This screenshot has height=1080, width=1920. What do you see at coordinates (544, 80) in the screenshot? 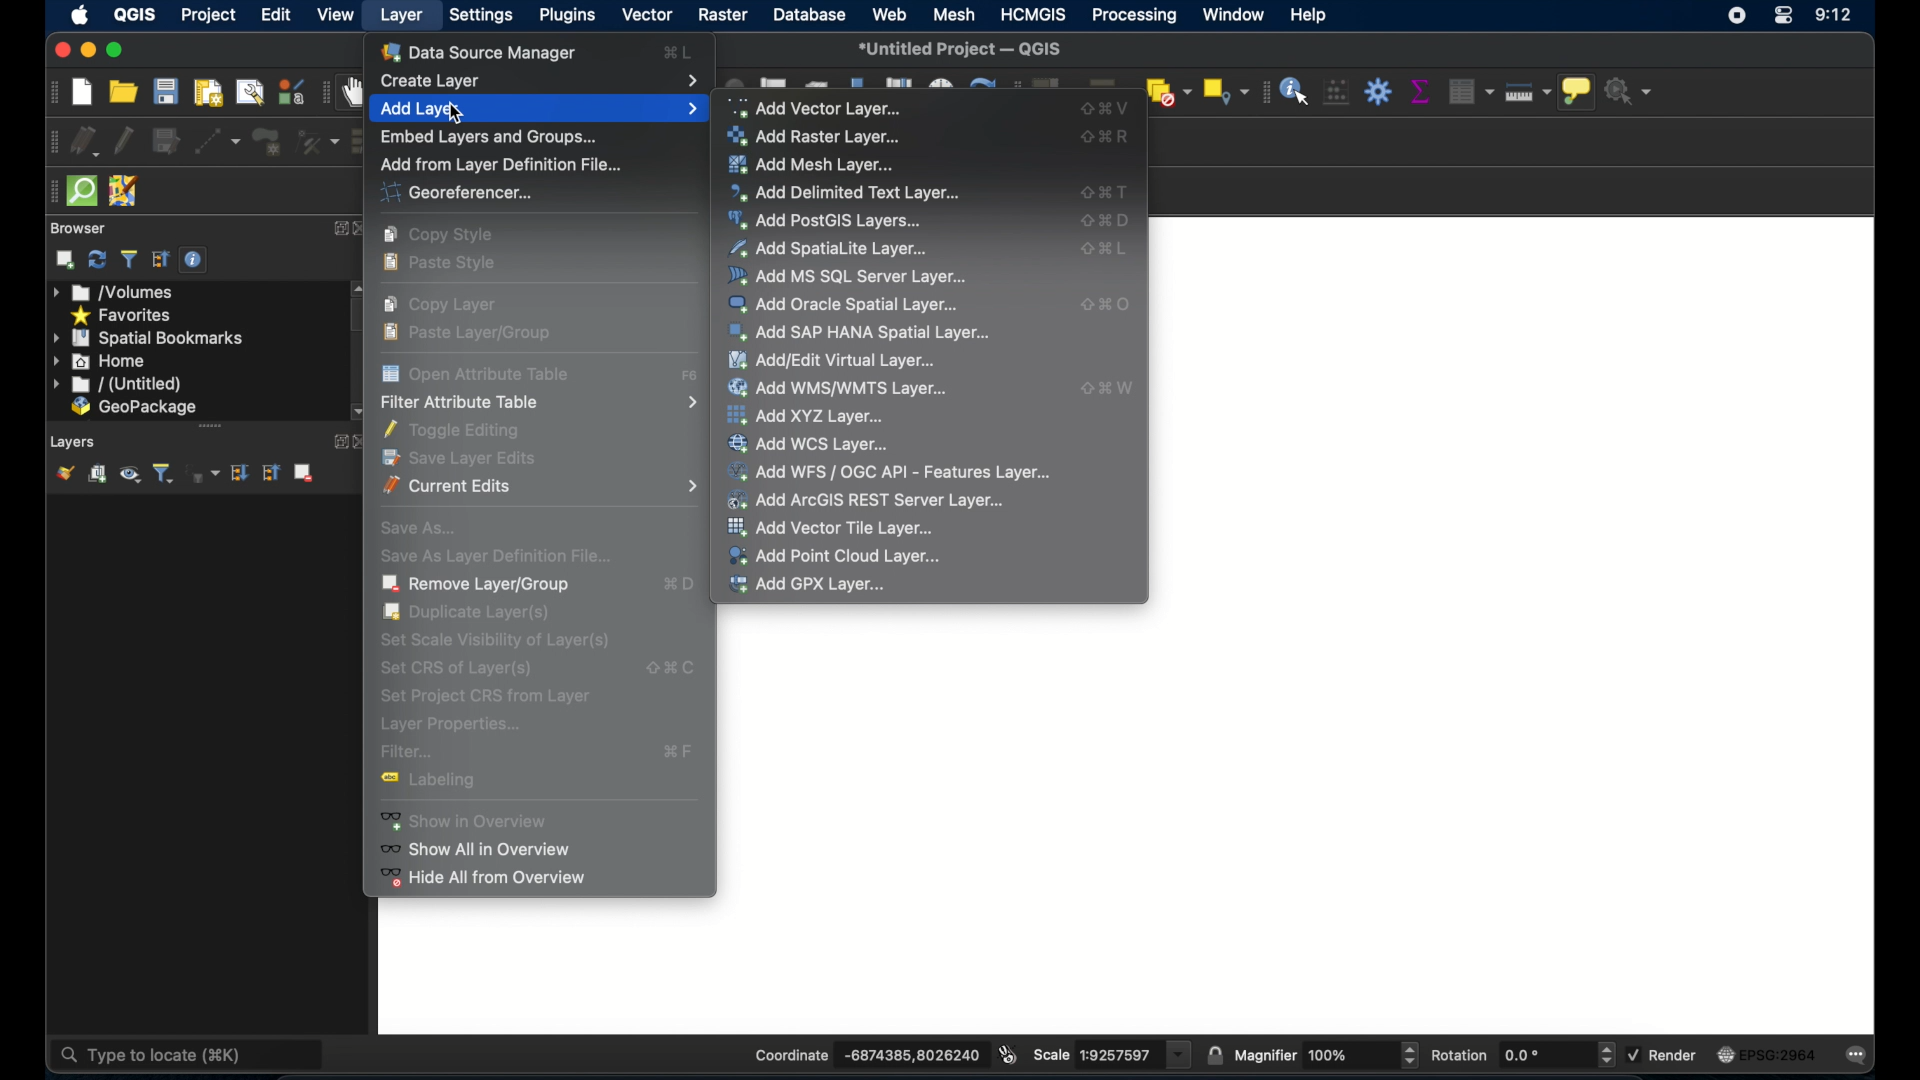
I see `Create Layer` at bounding box center [544, 80].